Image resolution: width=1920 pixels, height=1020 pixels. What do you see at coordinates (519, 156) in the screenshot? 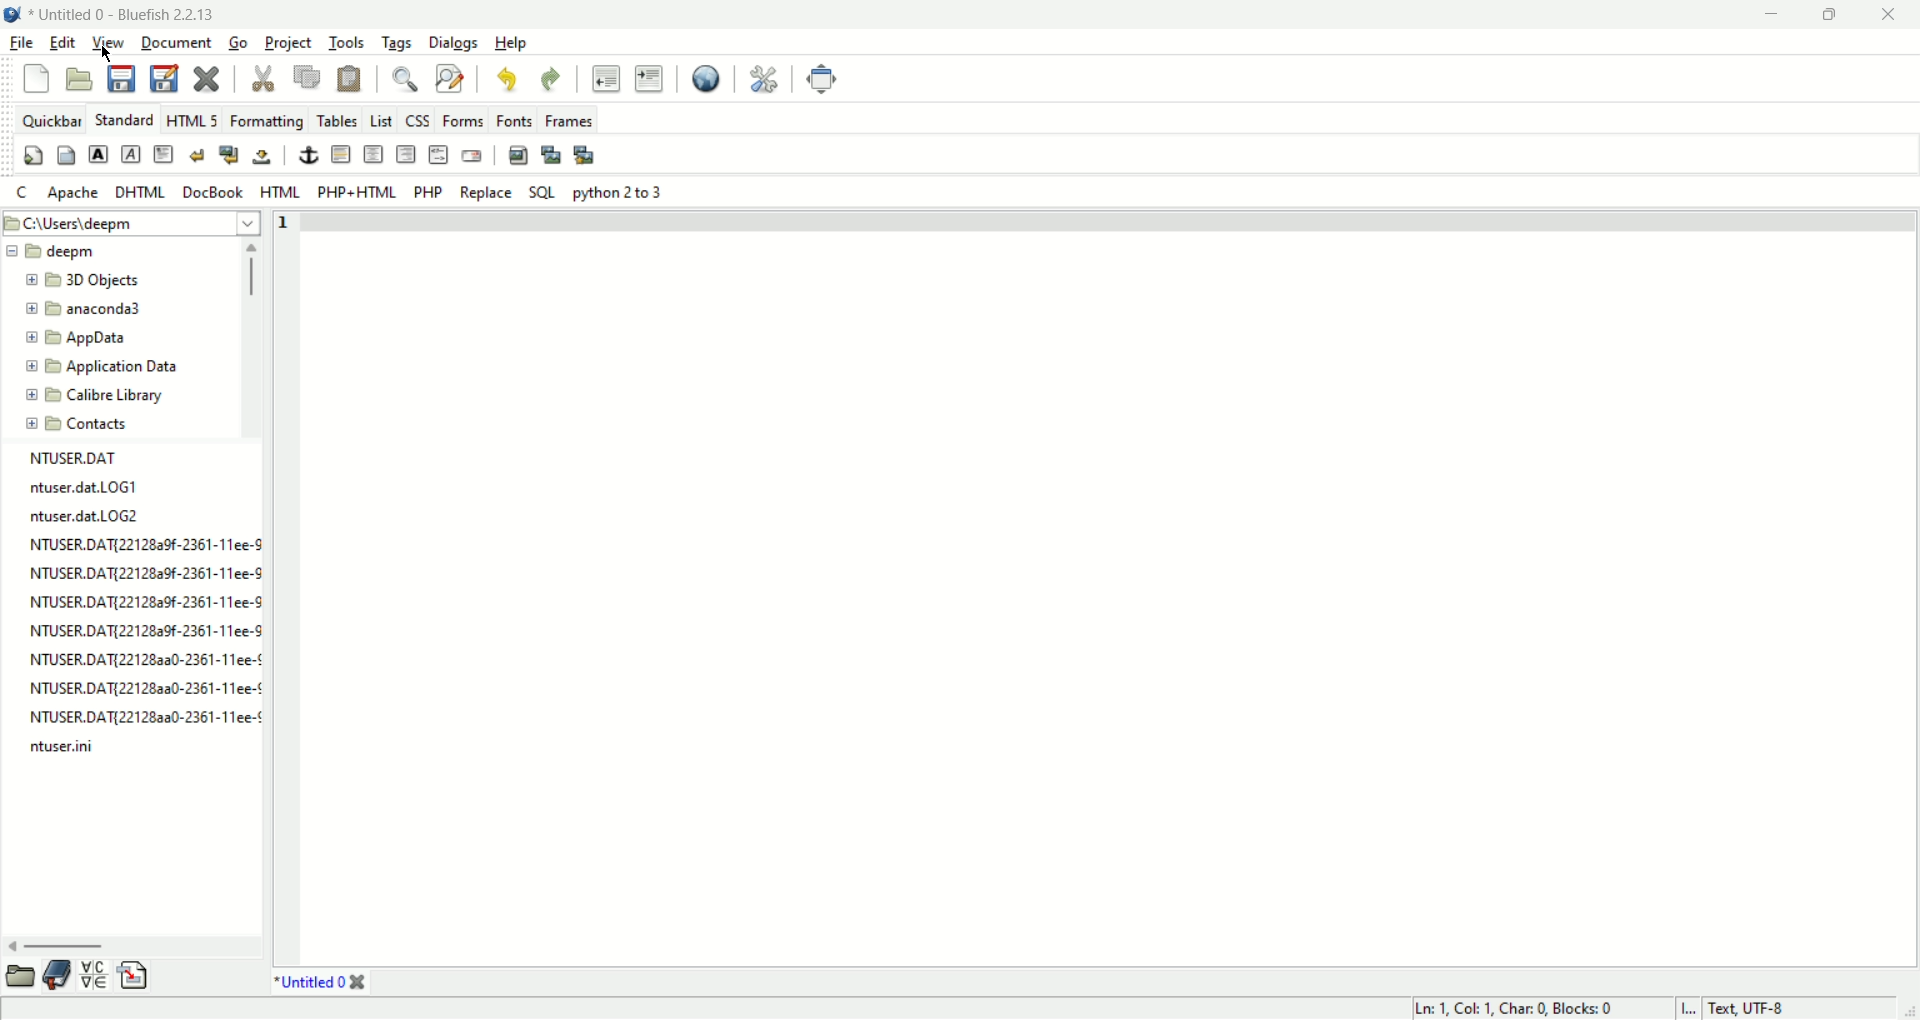
I see `insert image ` at bounding box center [519, 156].